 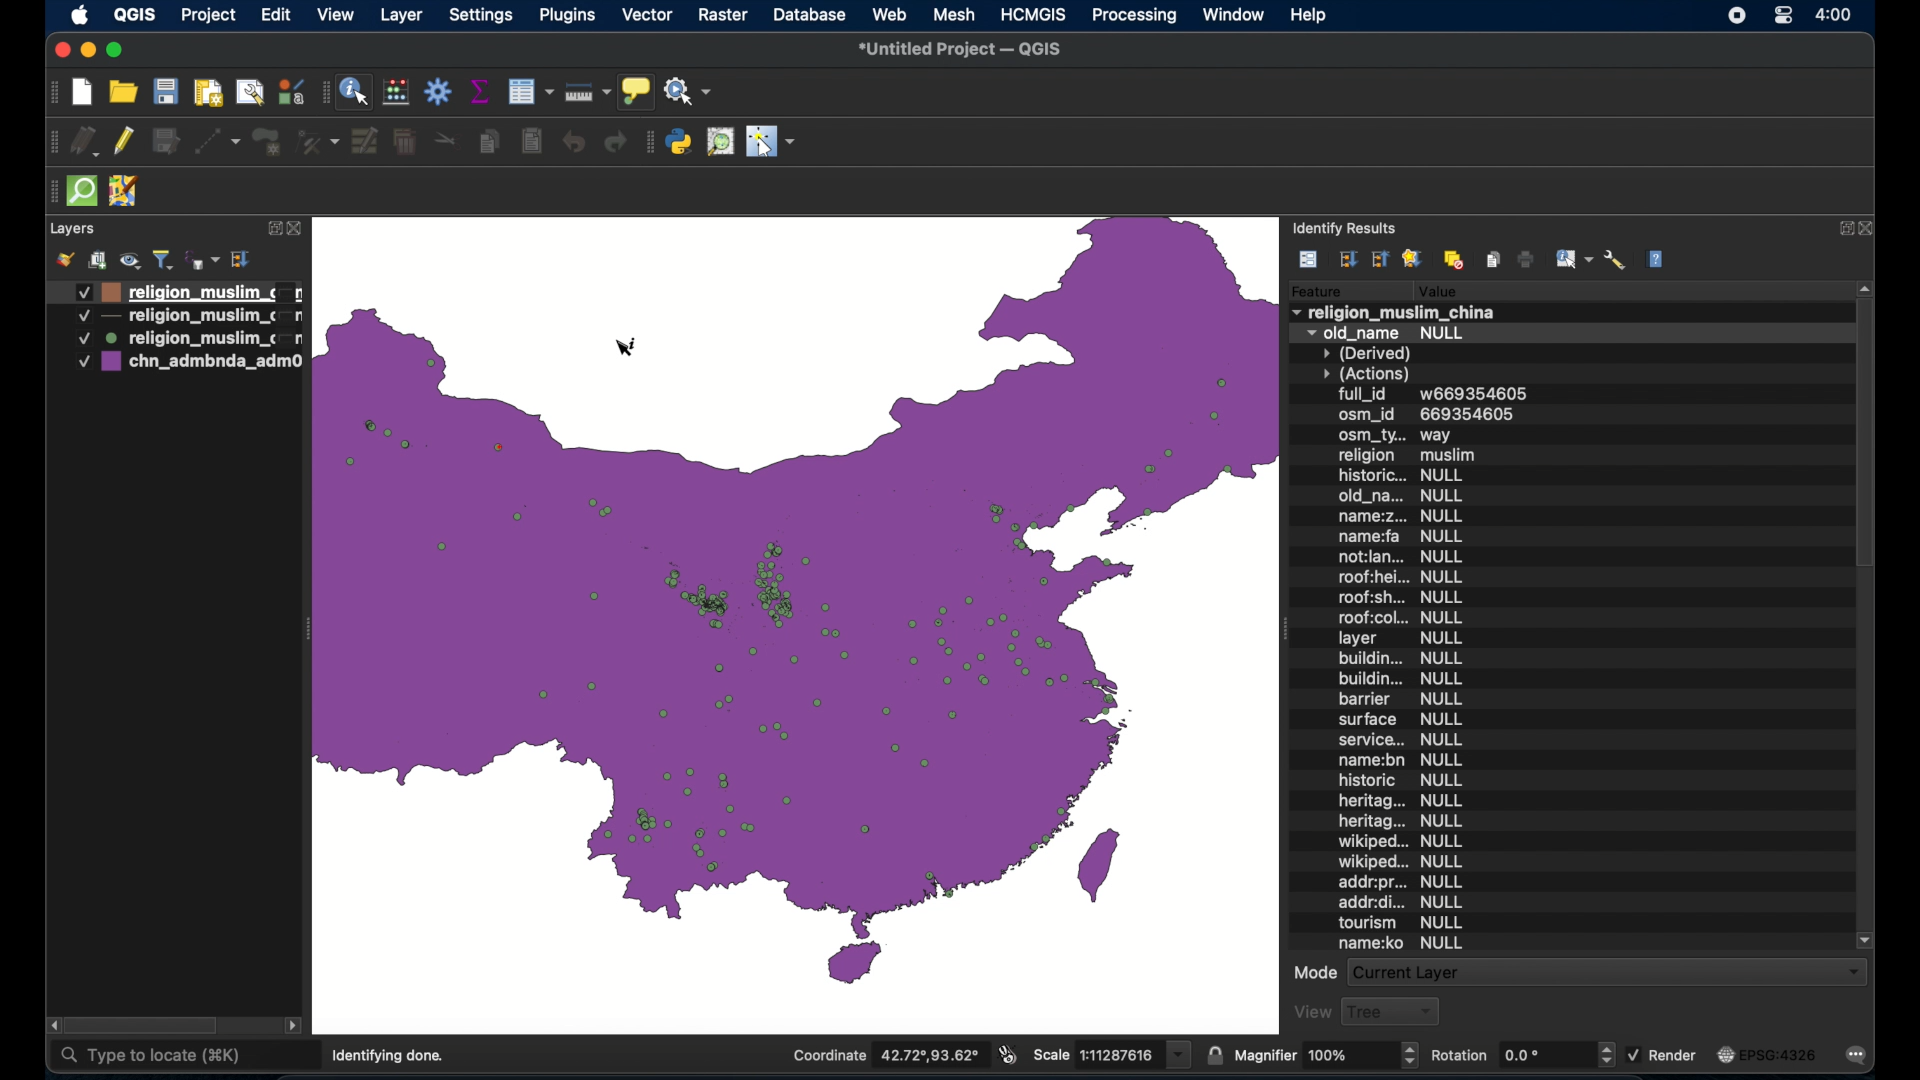 What do you see at coordinates (1347, 227) in the screenshot?
I see `identify results` at bounding box center [1347, 227].